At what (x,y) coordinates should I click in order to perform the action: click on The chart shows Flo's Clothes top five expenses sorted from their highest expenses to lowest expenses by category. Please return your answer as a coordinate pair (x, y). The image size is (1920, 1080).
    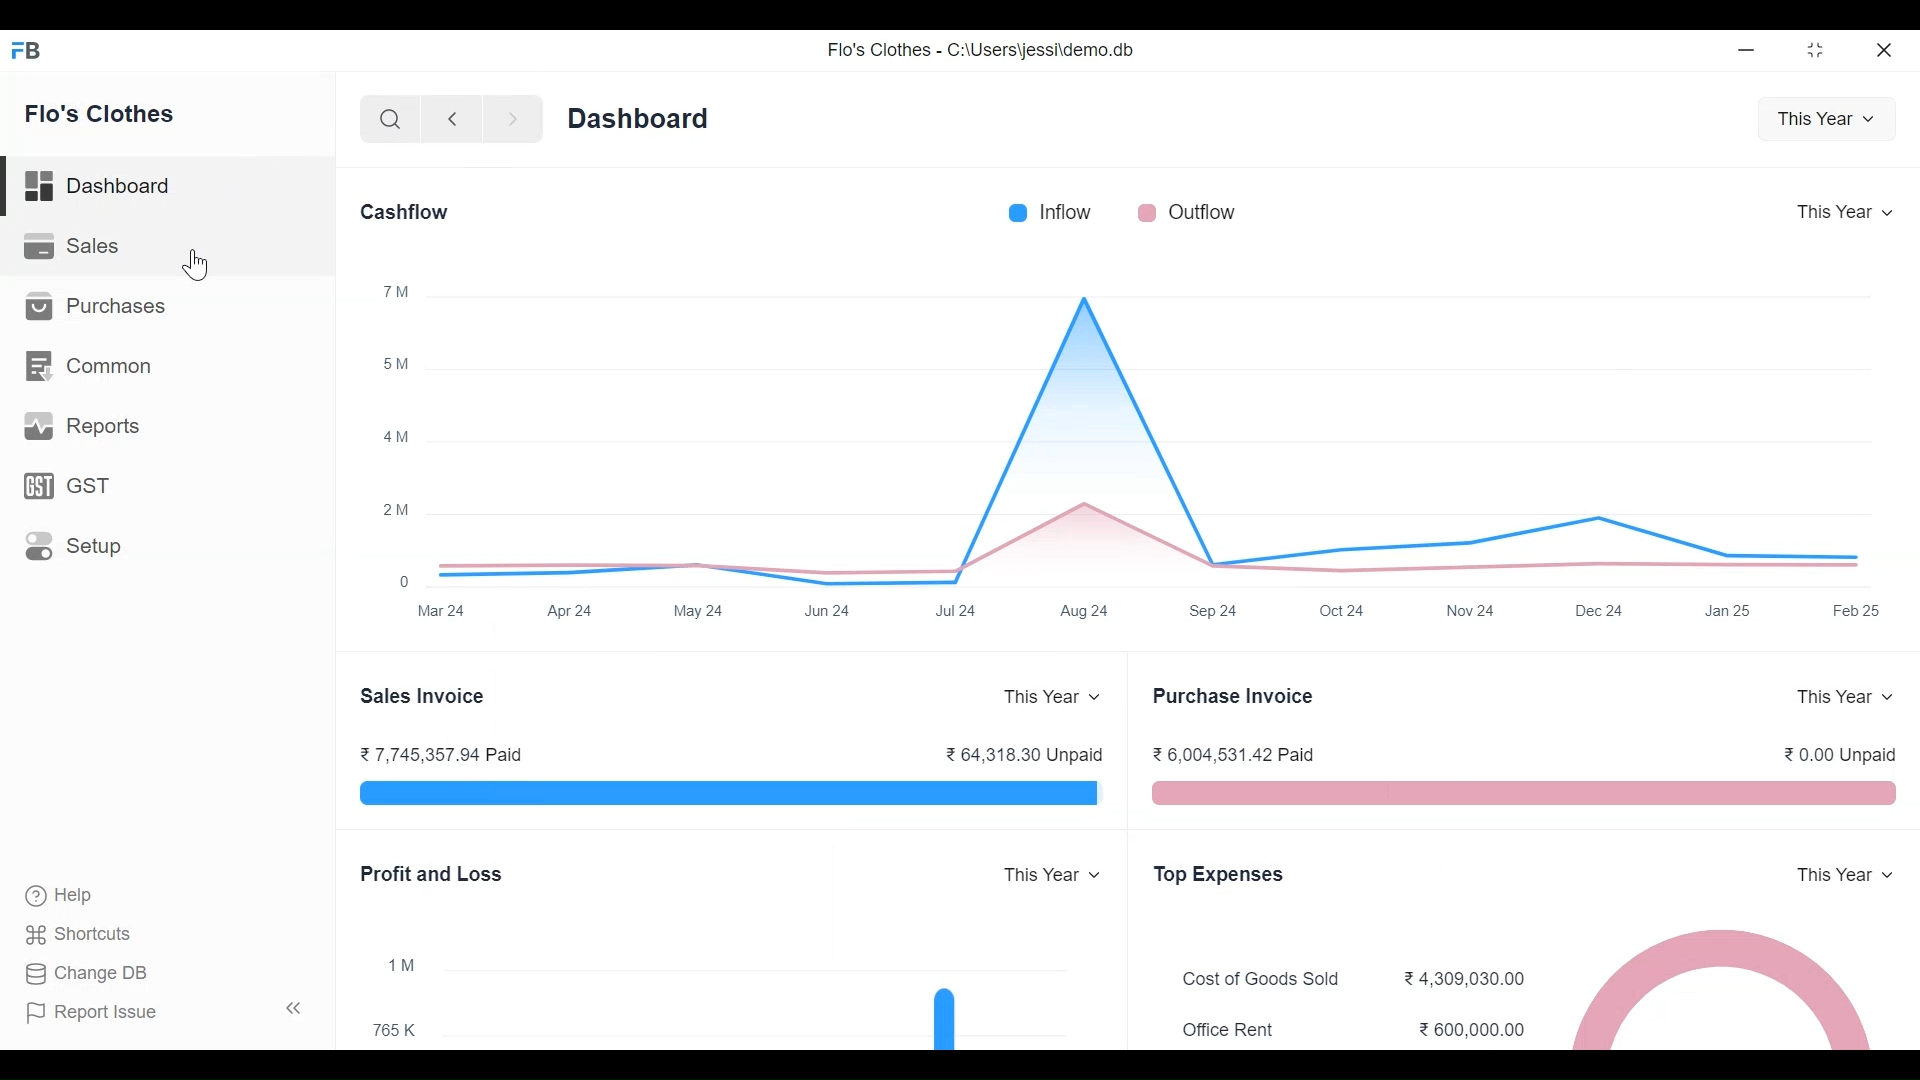
    Looking at the image, I should click on (1725, 988).